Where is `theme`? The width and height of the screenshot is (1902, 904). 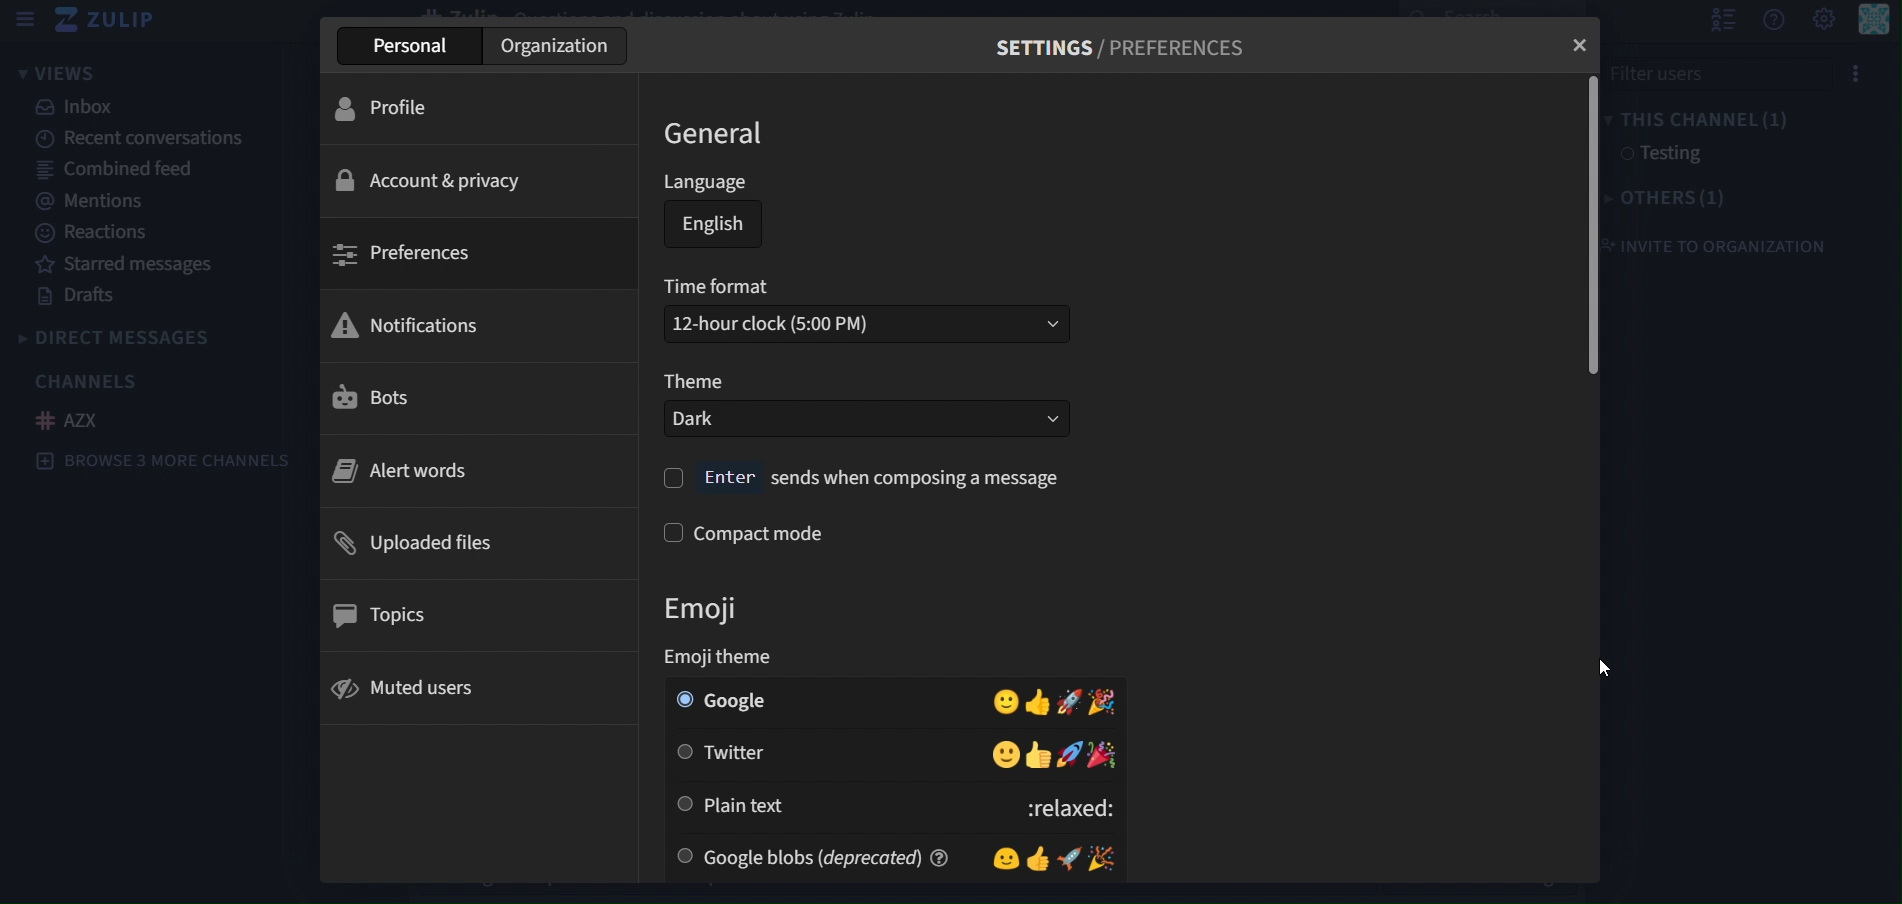 theme is located at coordinates (697, 379).